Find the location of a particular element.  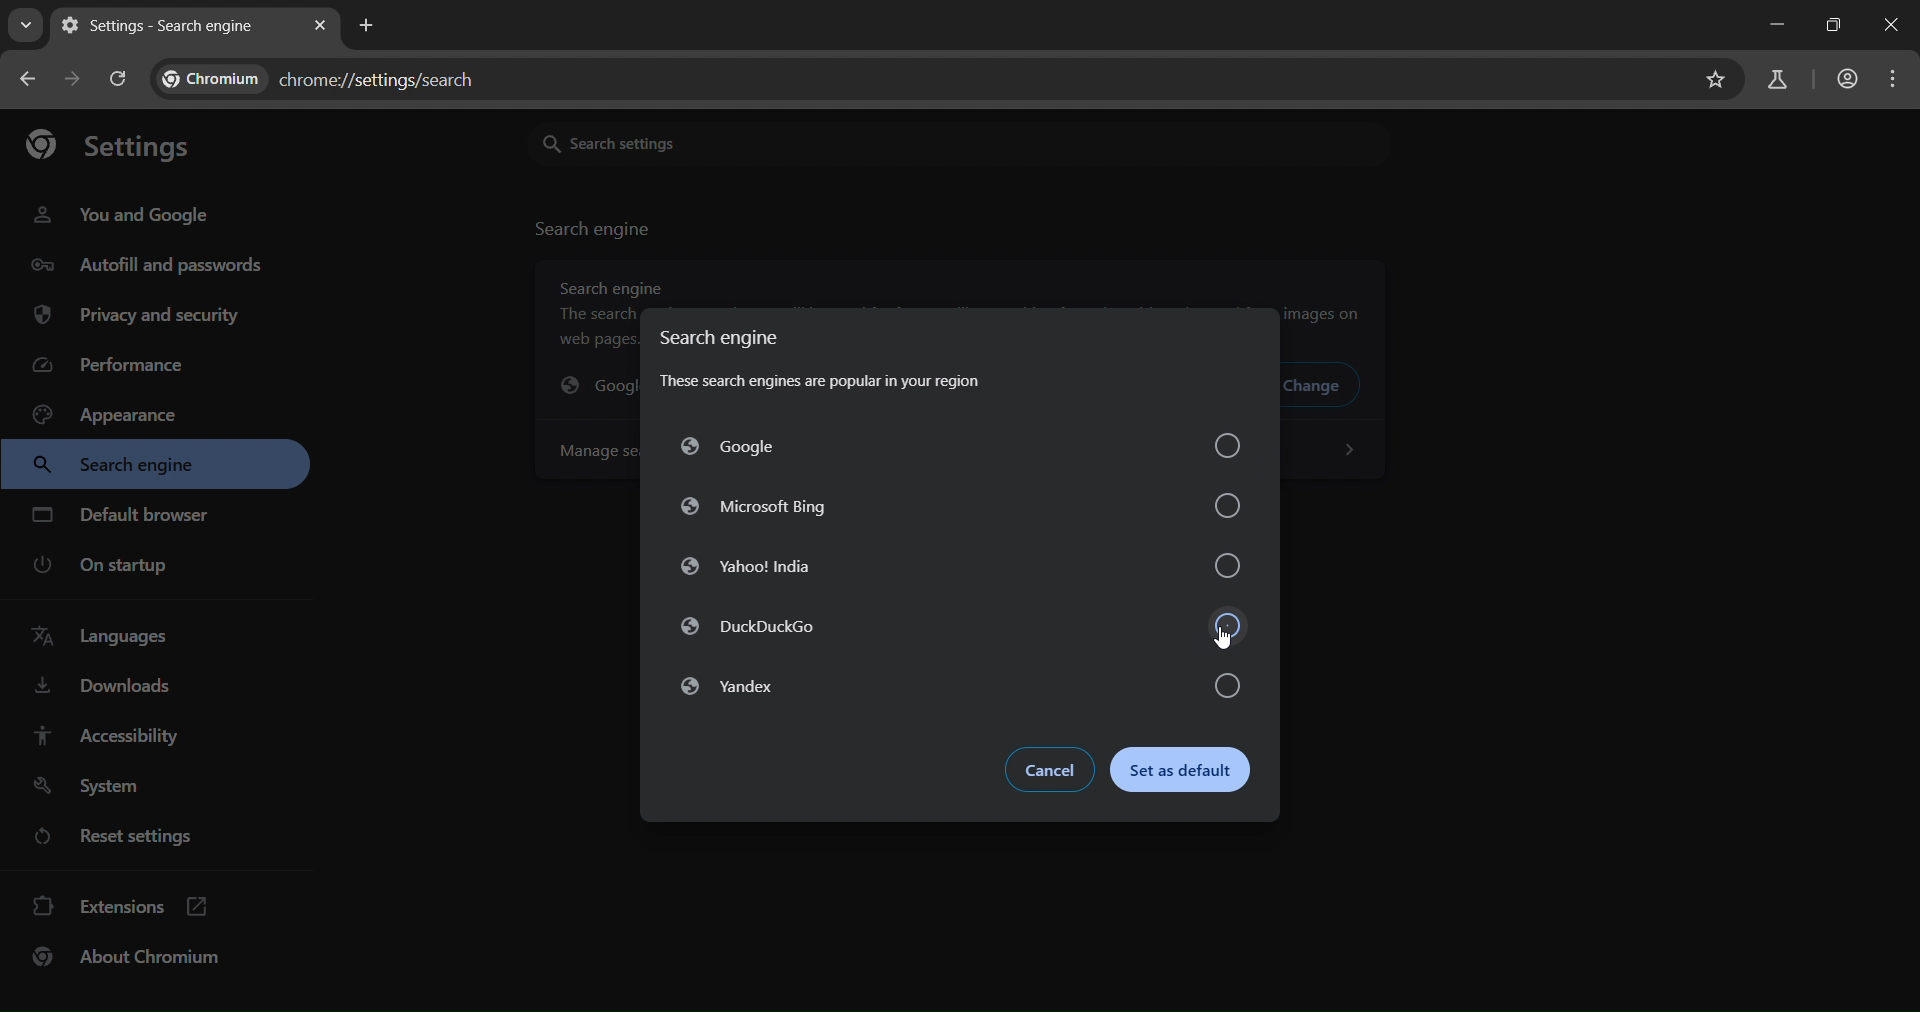

Yahoo!India is located at coordinates (961, 567).